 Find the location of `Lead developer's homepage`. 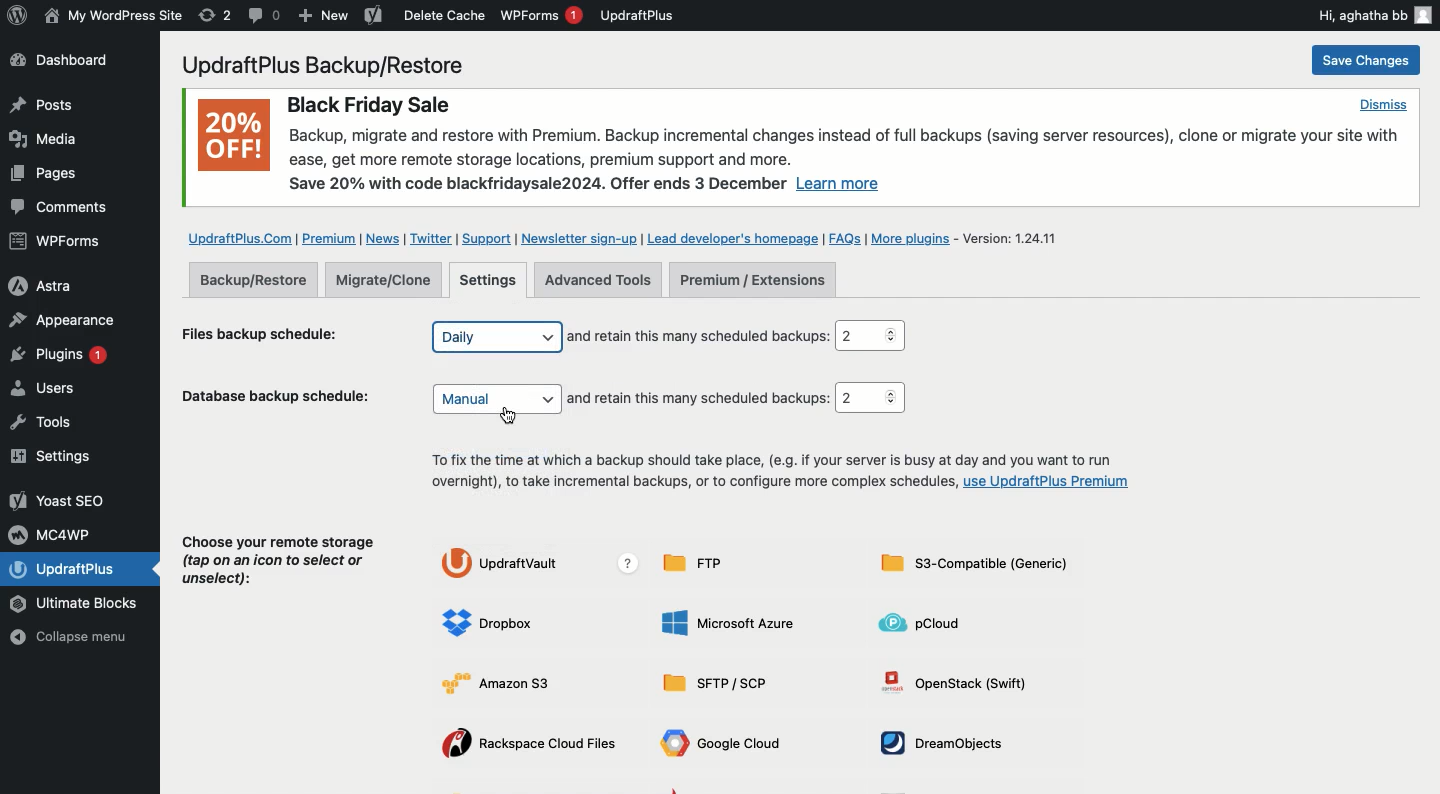

Lead developer's homepage is located at coordinates (733, 237).